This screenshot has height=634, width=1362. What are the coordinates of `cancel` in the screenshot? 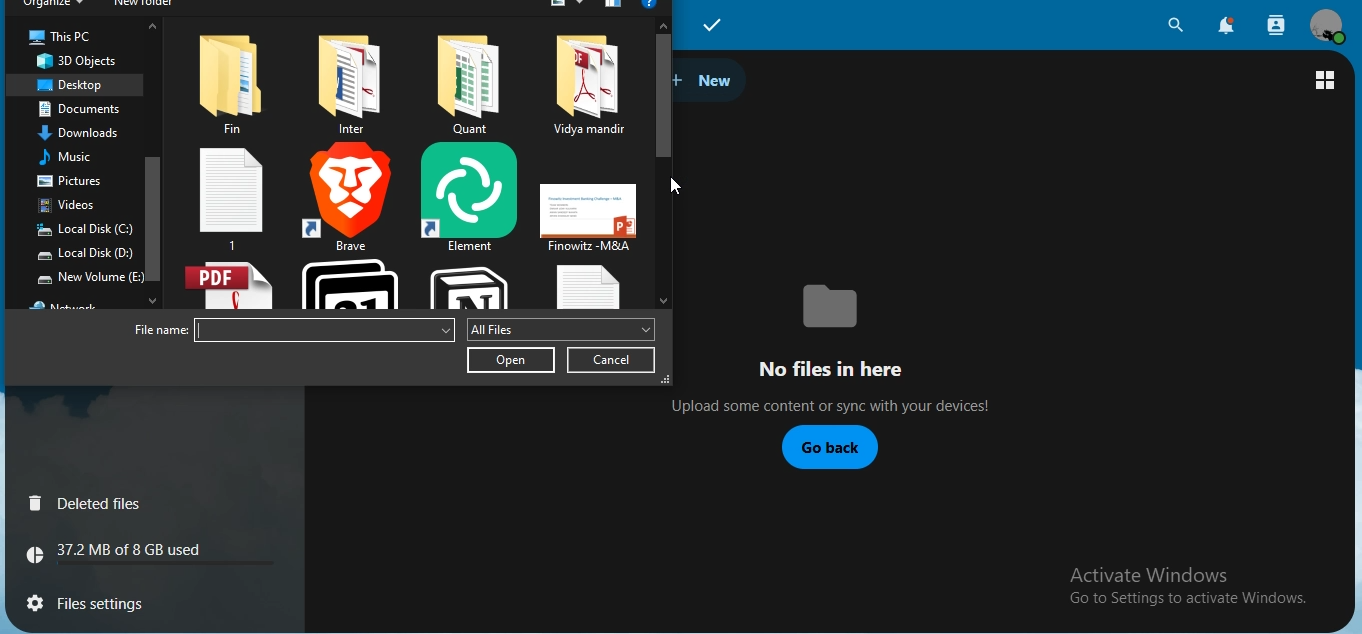 It's located at (613, 360).